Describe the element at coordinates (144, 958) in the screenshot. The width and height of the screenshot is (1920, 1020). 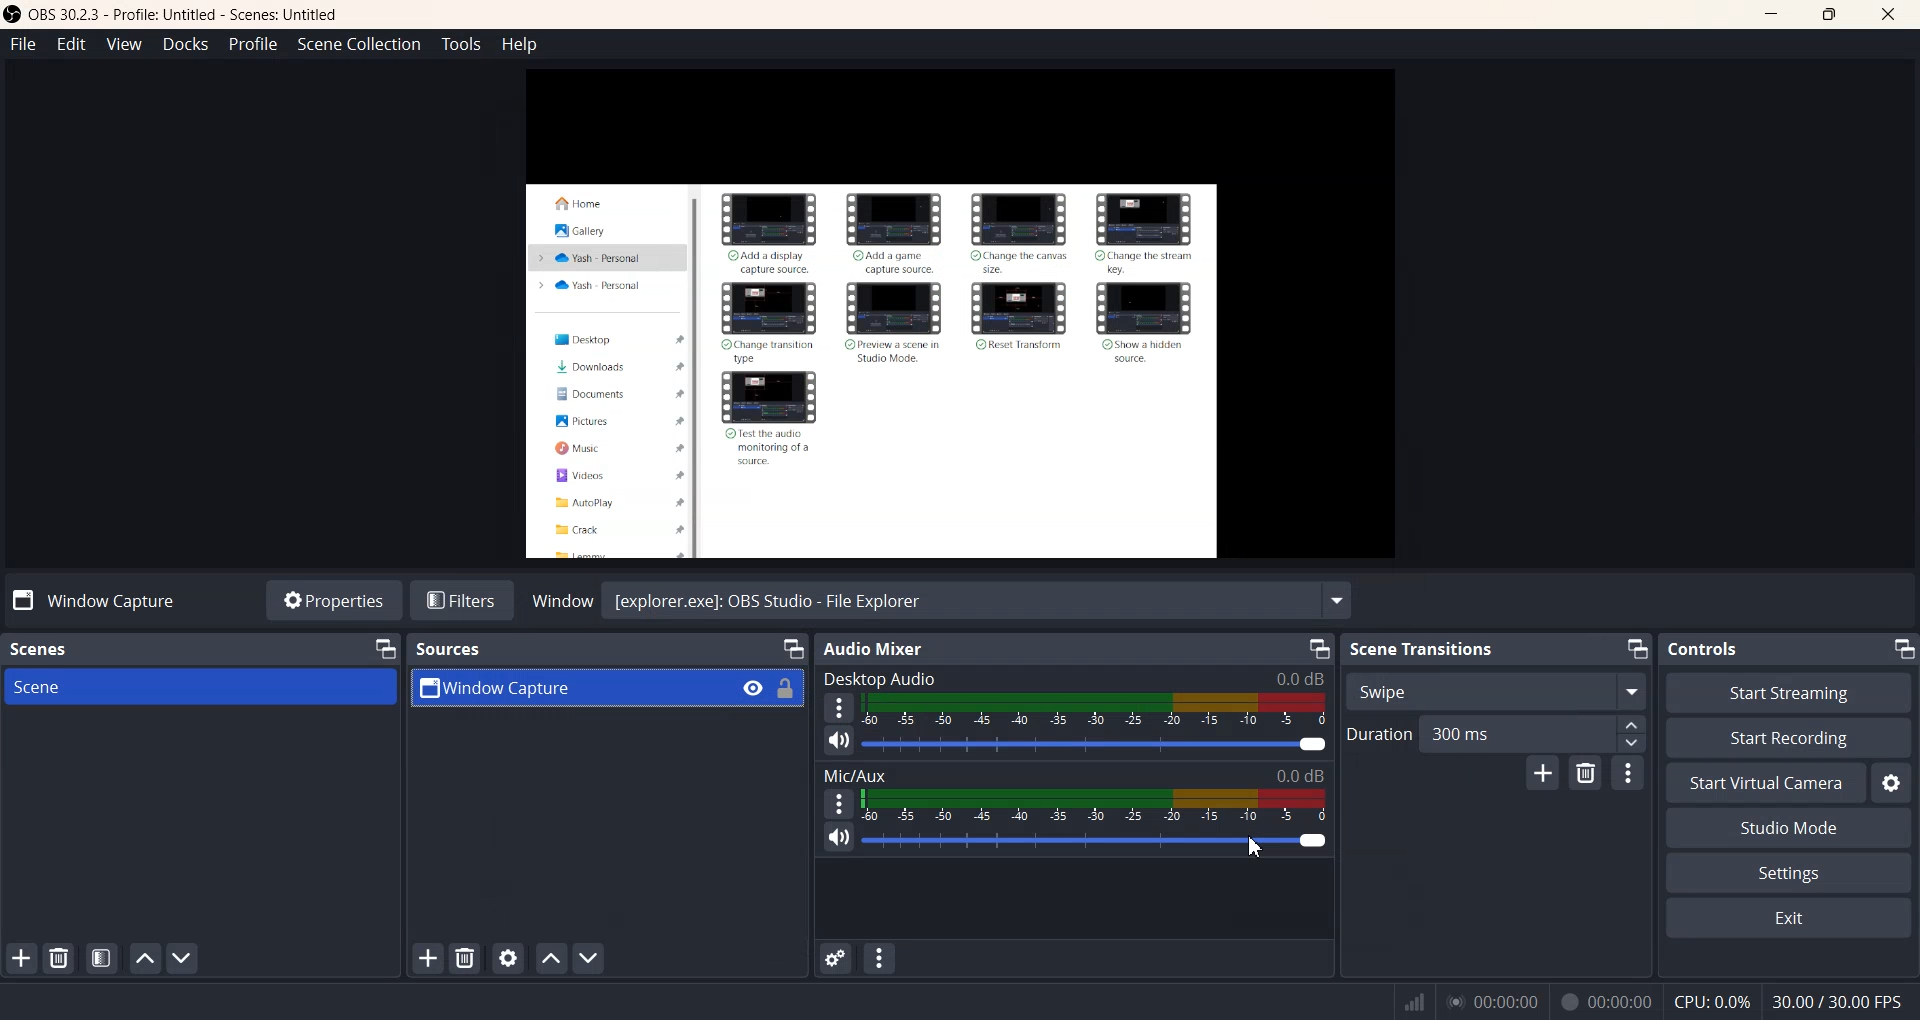
I see `Move scene Up` at that location.